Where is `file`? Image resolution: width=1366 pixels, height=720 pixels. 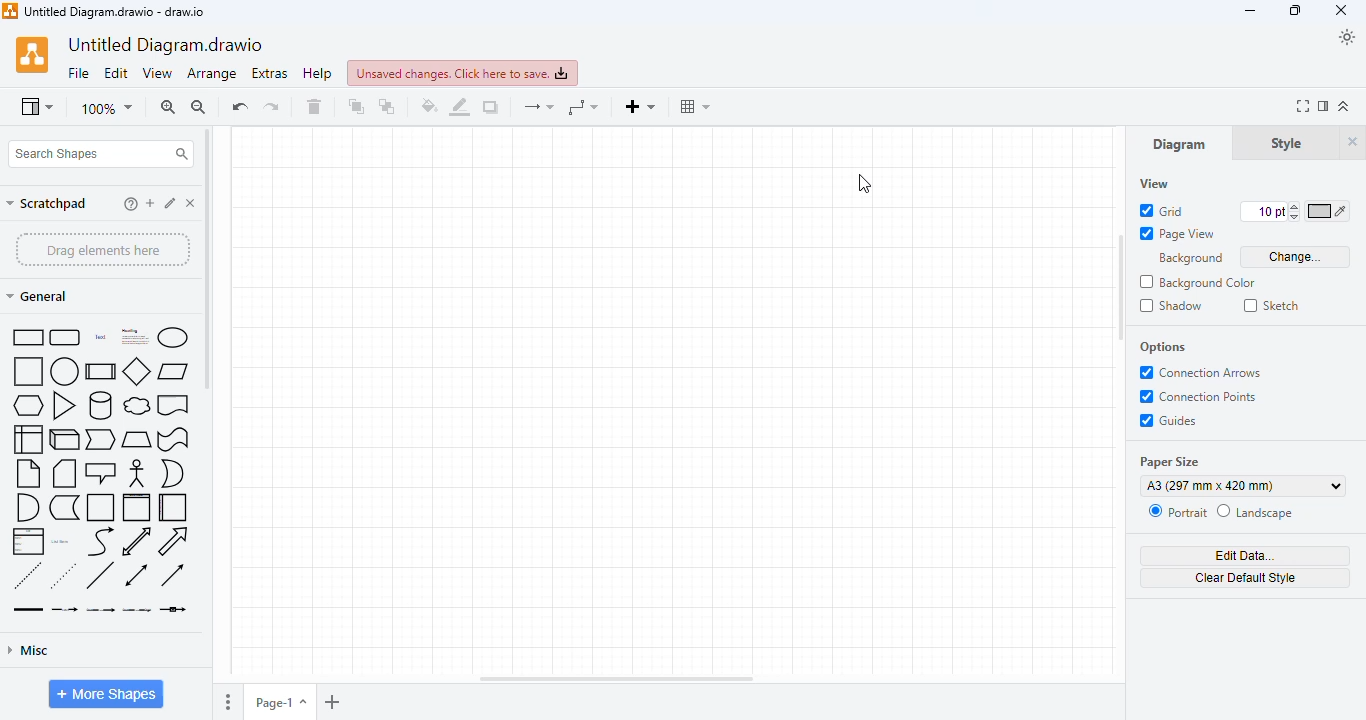
file is located at coordinates (79, 74).